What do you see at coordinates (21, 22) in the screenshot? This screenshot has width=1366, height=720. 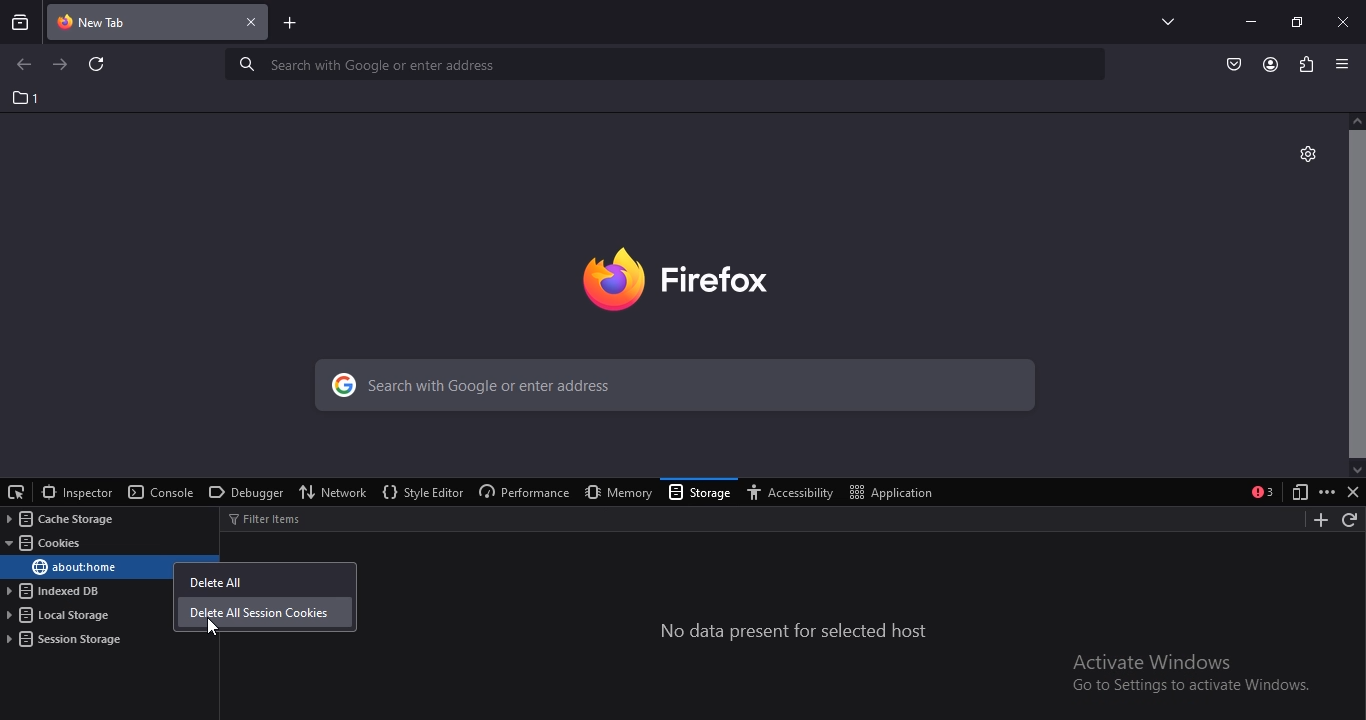 I see `search tabs` at bounding box center [21, 22].